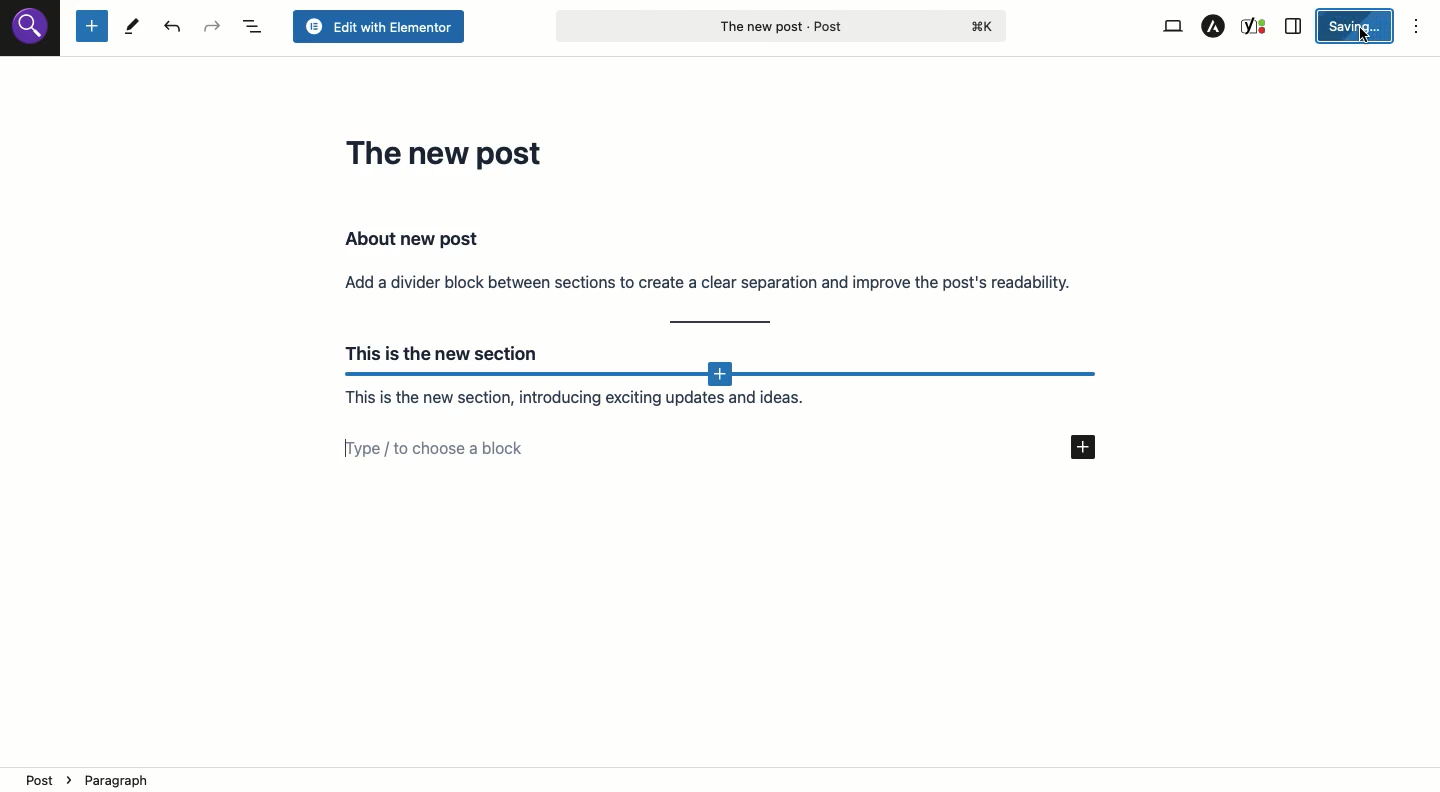 This screenshot has width=1440, height=792. I want to click on Add new block, so click(722, 376).